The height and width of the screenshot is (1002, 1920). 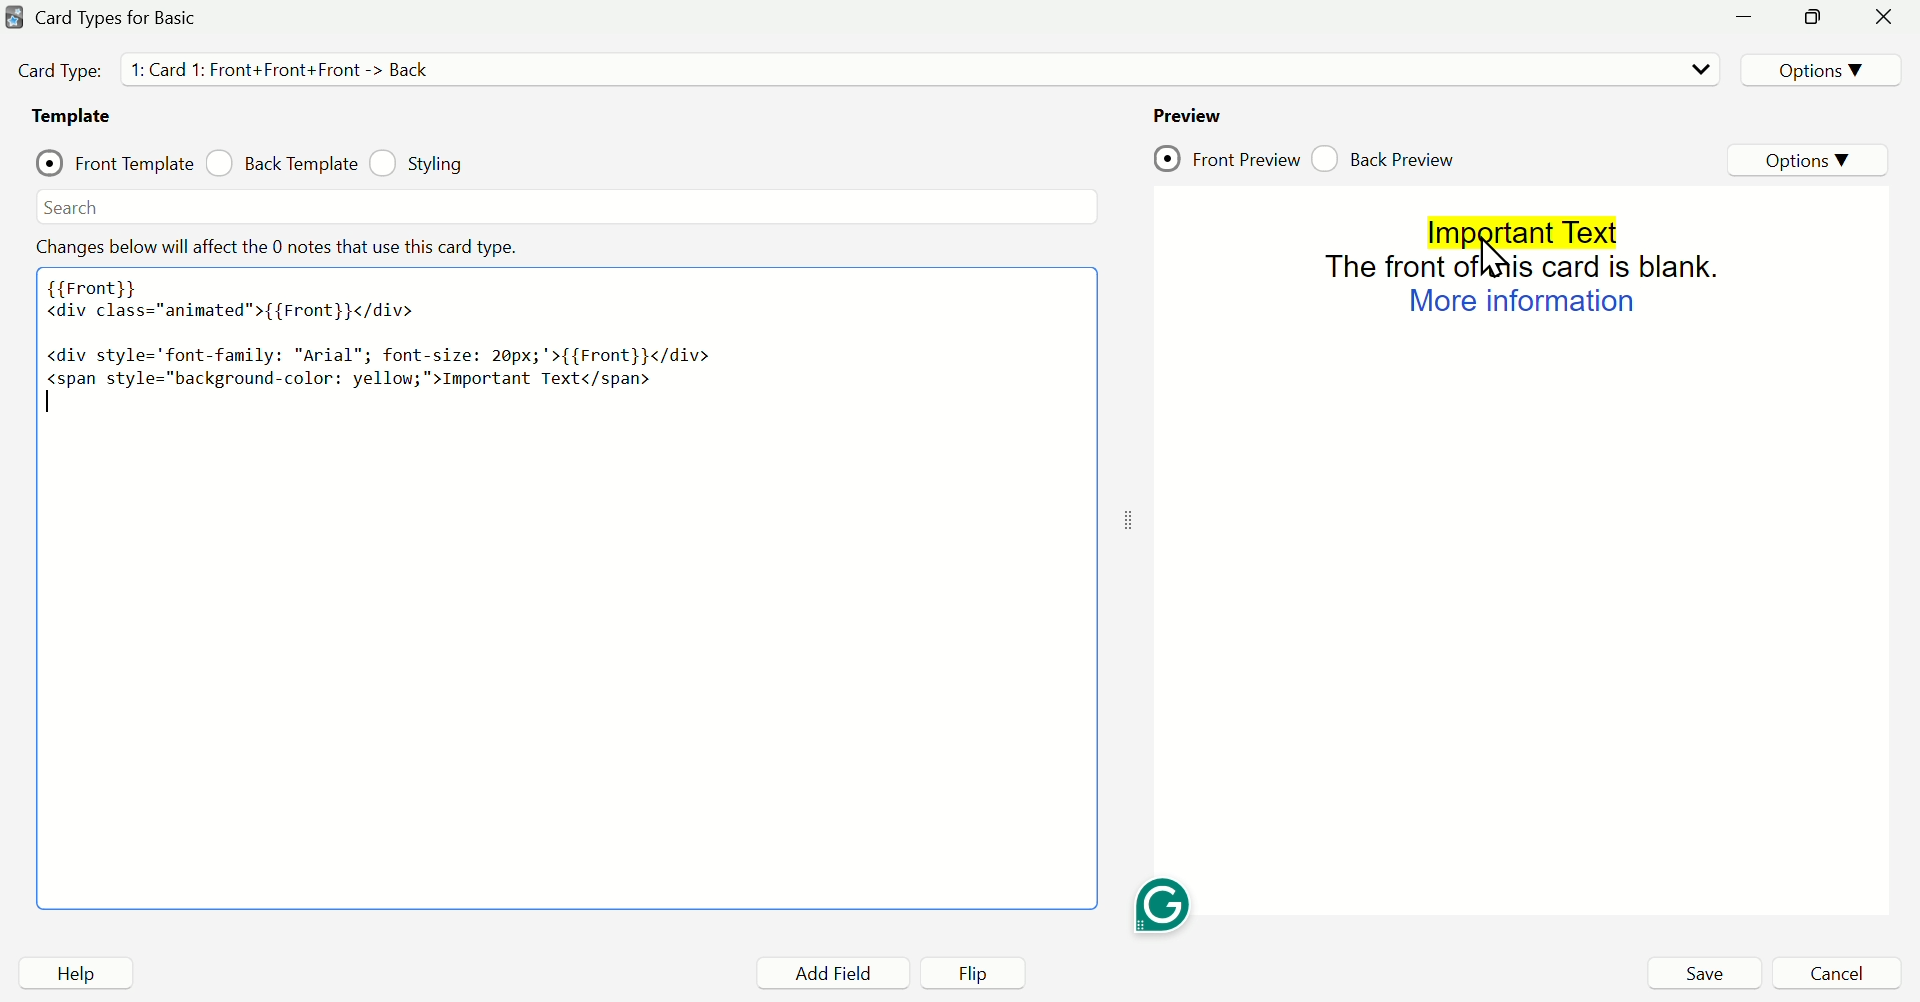 I want to click on The Front of this card is blank, so click(x=1530, y=269).